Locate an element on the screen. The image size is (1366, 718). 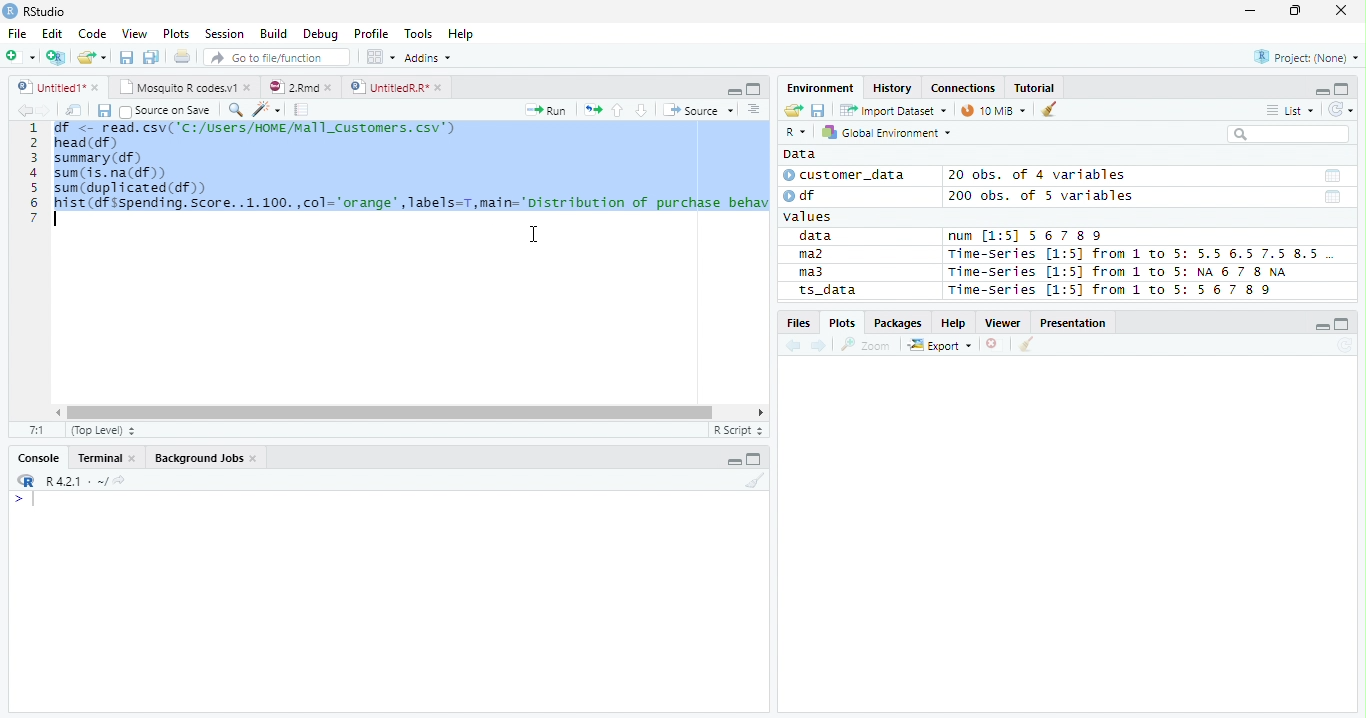
Show in new window is located at coordinates (75, 110).